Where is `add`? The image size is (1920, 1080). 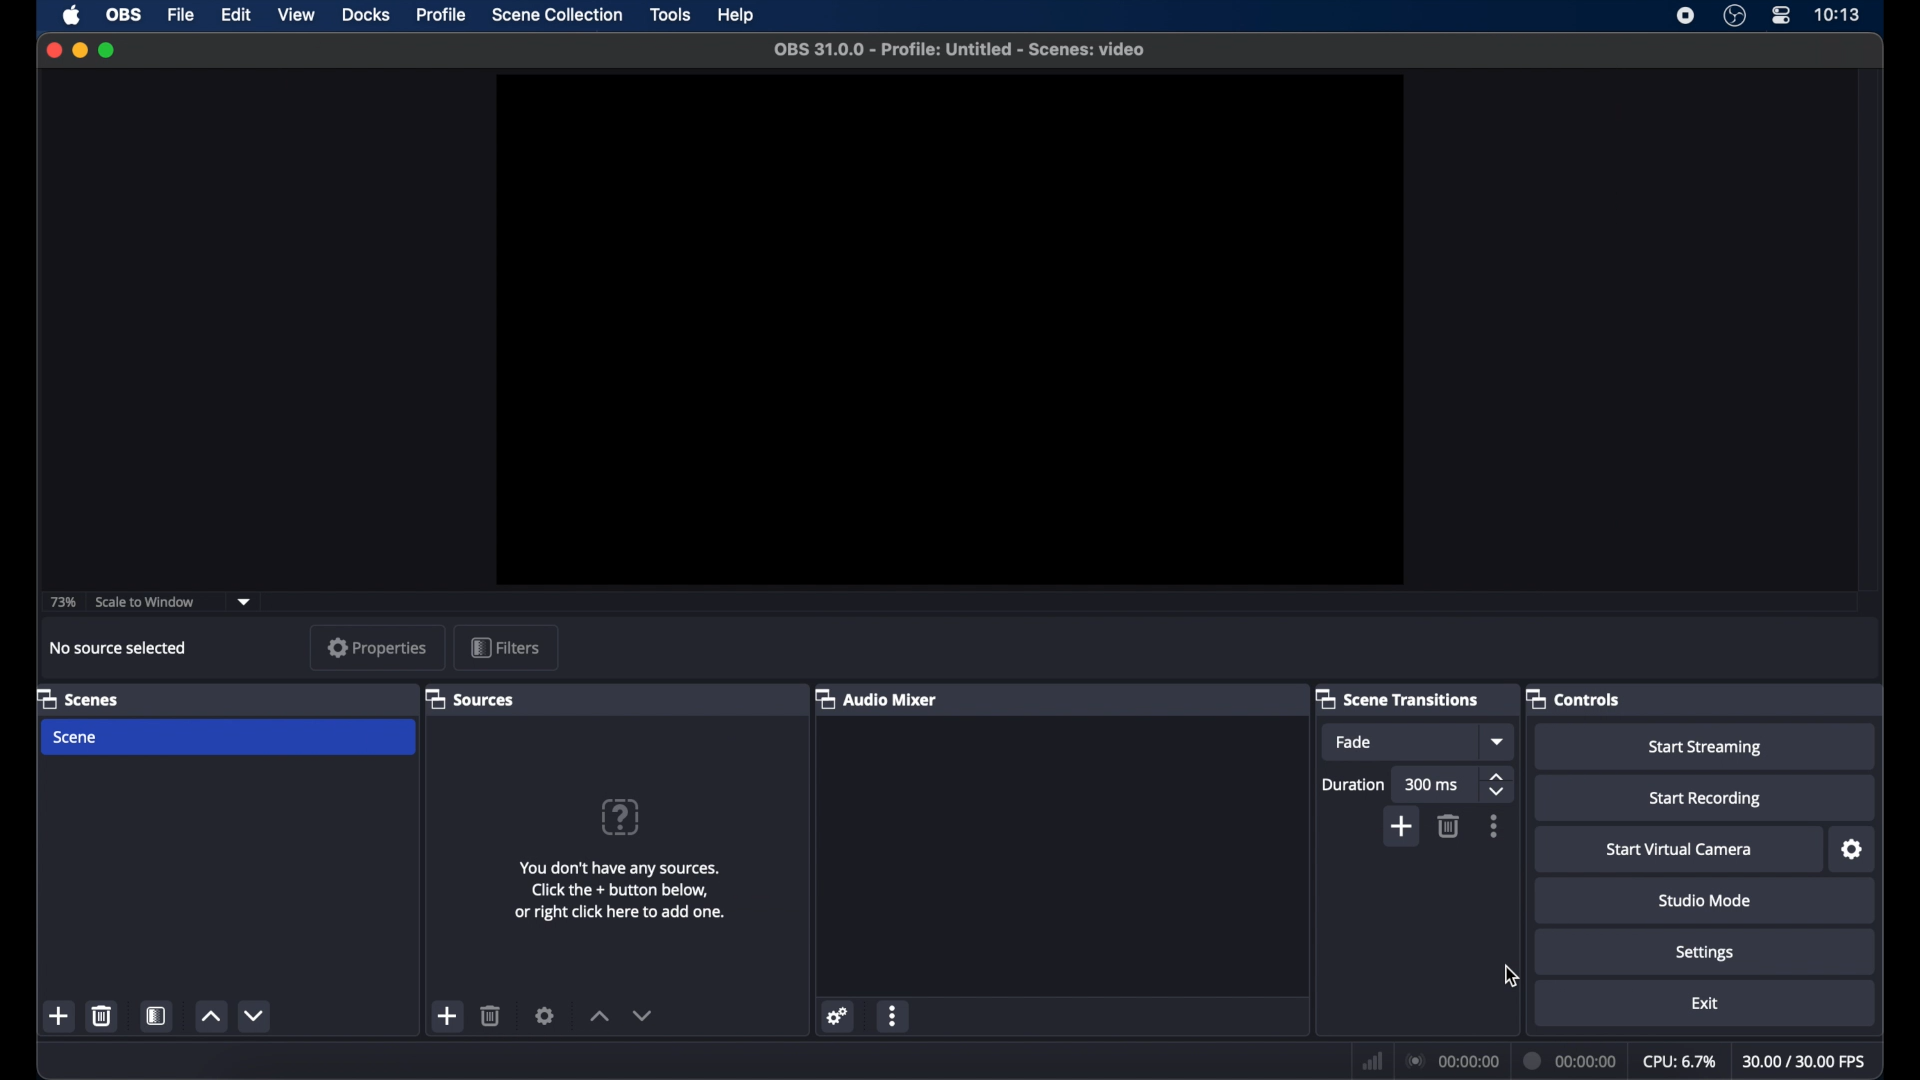 add is located at coordinates (59, 1015).